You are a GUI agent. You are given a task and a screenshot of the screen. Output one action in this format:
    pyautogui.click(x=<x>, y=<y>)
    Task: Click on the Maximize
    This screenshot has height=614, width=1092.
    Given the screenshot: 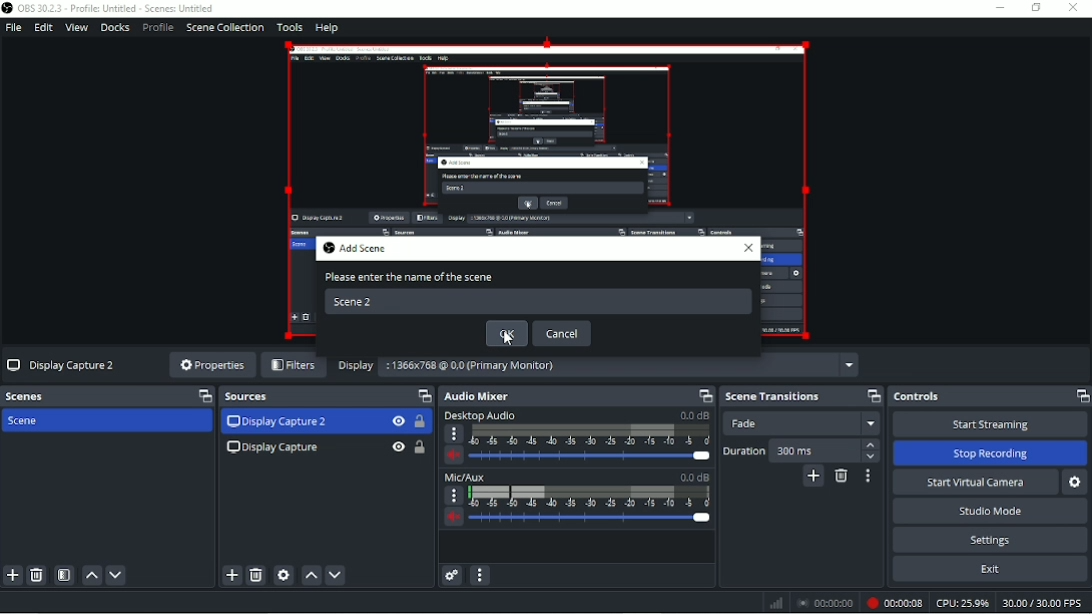 What is the action you would take?
    pyautogui.click(x=704, y=393)
    